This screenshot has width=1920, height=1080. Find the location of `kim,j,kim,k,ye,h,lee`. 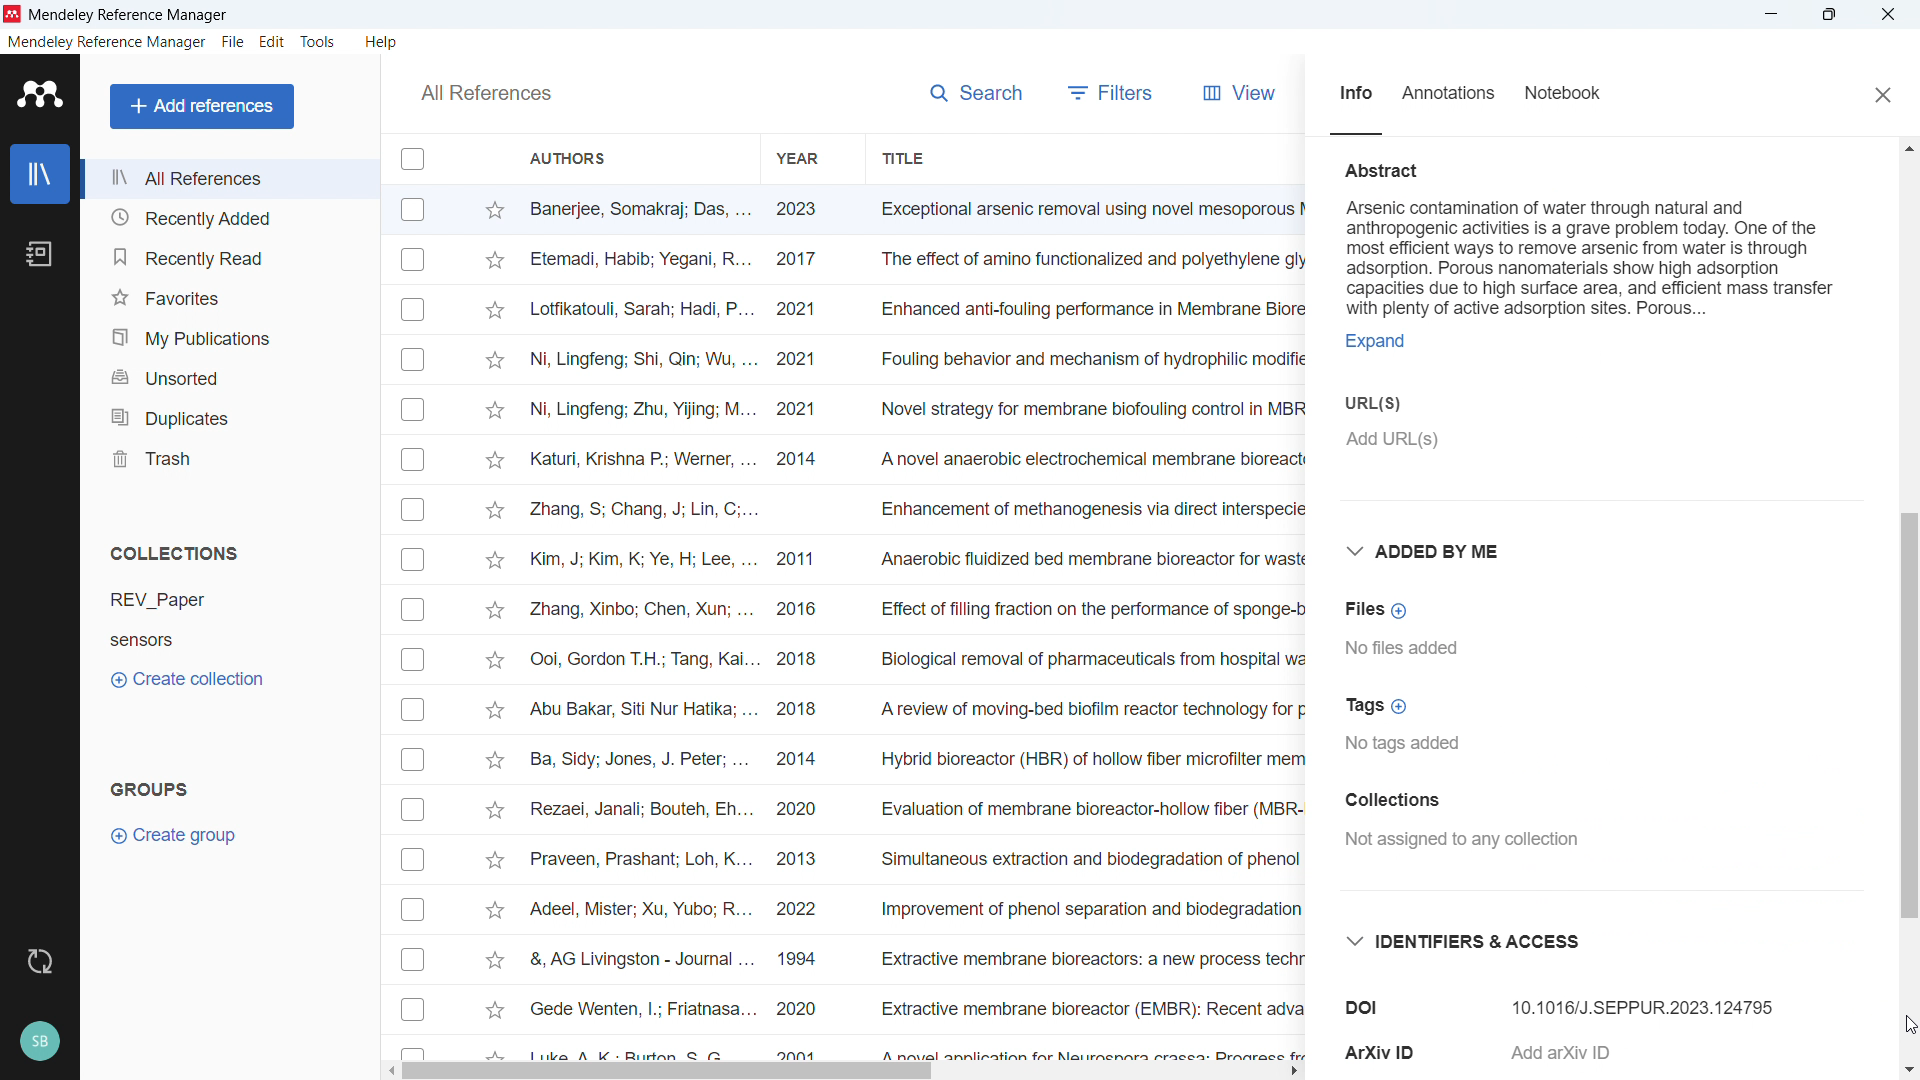

kim,j,kim,k,ye,h,lee is located at coordinates (640, 560).